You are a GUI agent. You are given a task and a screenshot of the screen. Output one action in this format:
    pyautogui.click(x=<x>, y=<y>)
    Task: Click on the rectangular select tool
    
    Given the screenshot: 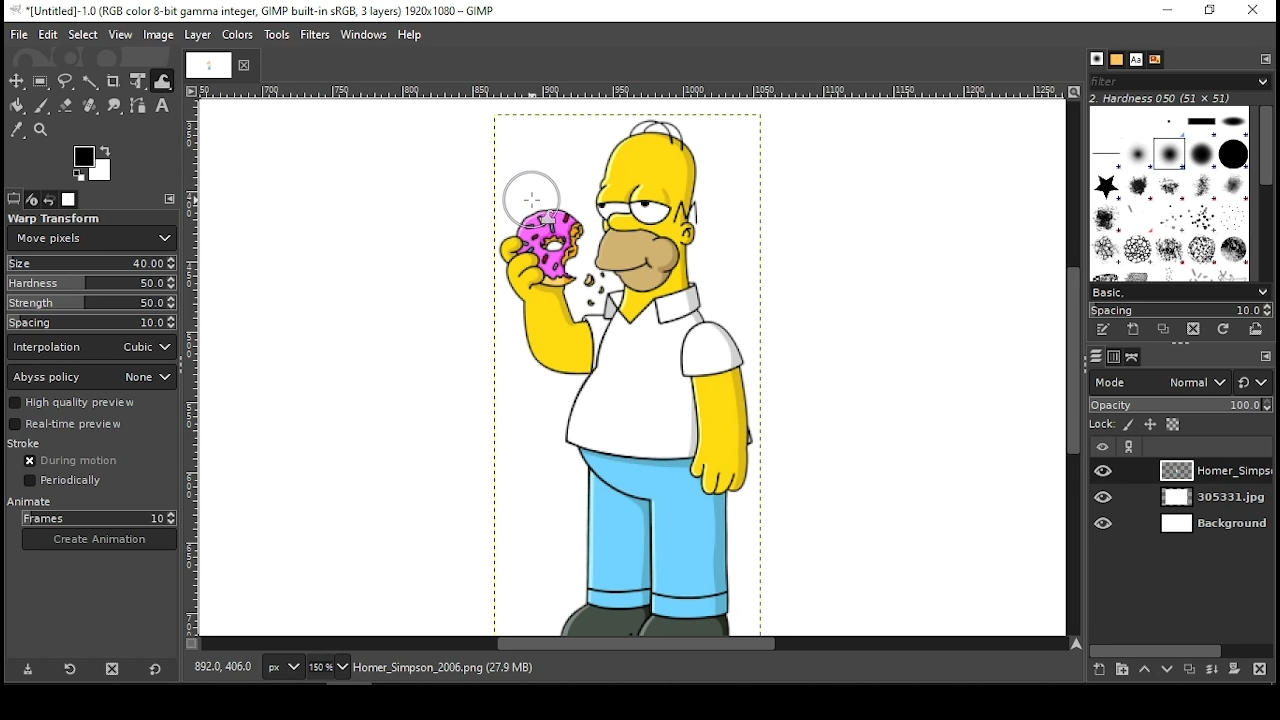 What is the action you would take?
    pyautogui.click(x=43, y=80)
    